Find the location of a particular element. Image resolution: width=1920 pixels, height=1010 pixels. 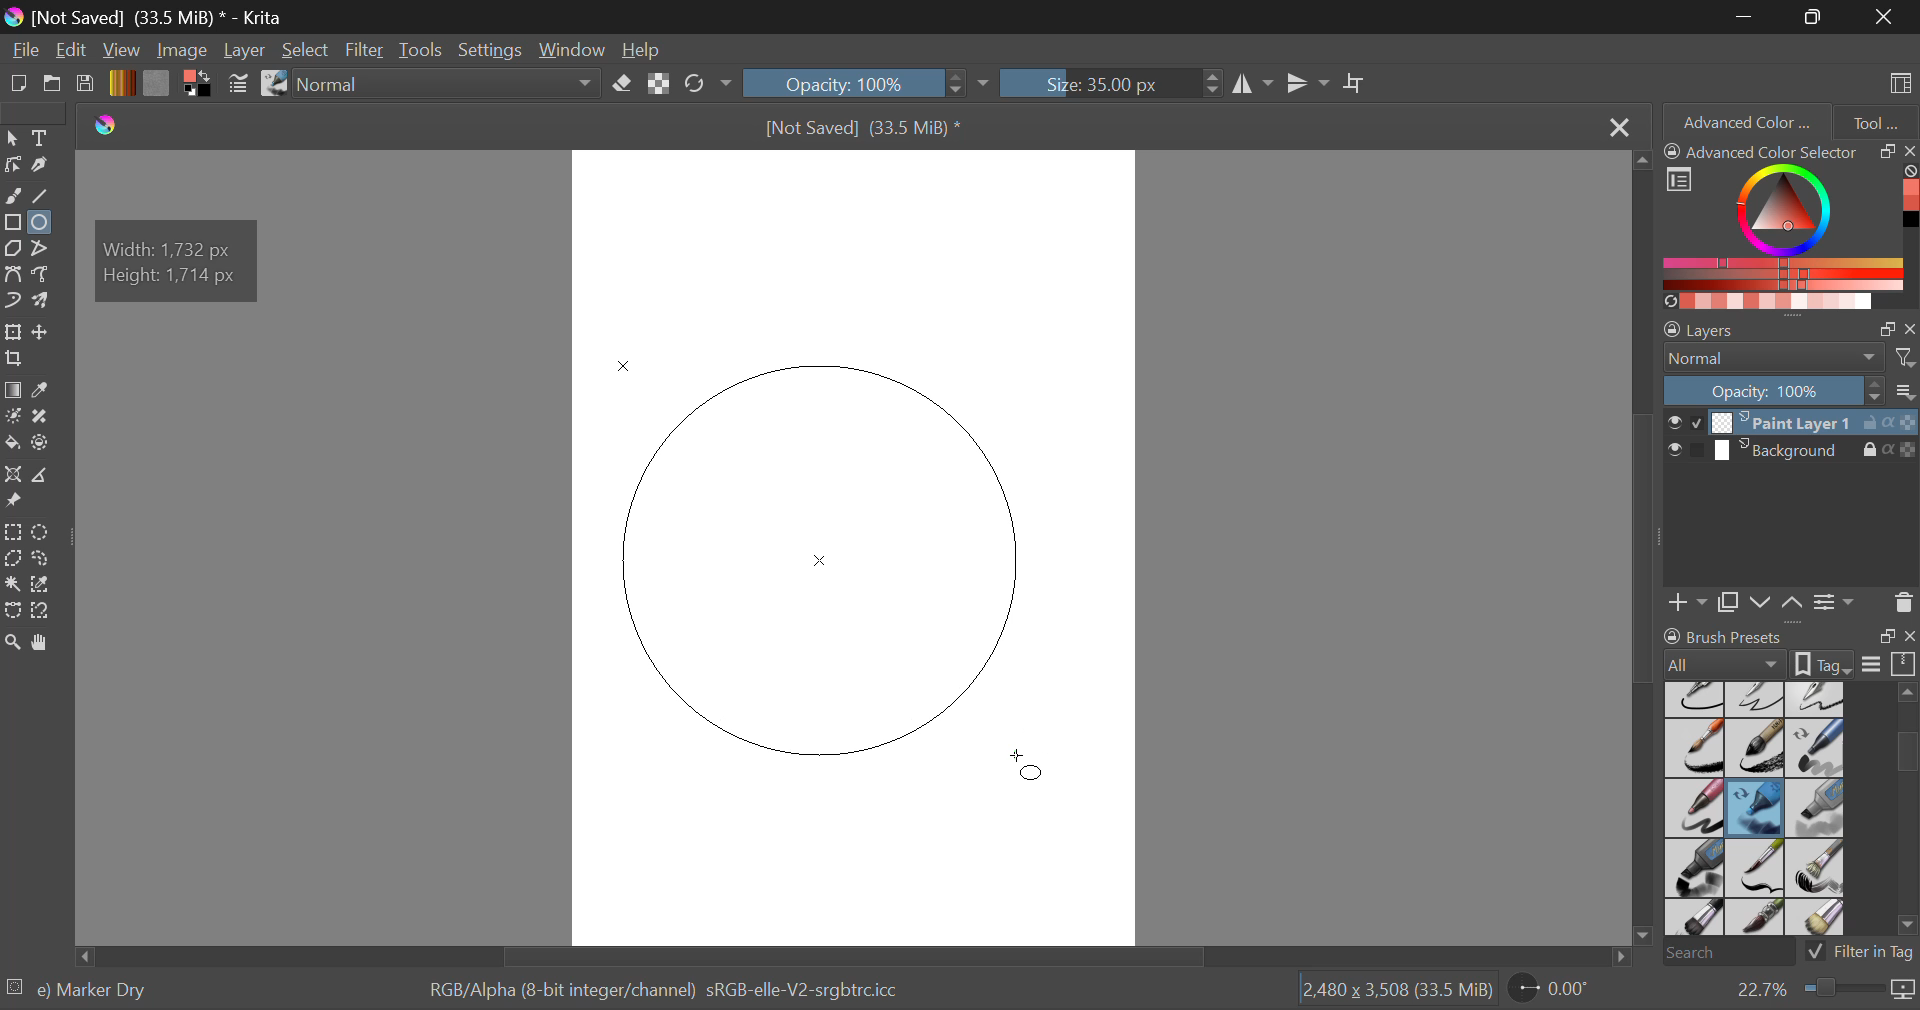

Add Layer is located at coordinates (1688, 600).